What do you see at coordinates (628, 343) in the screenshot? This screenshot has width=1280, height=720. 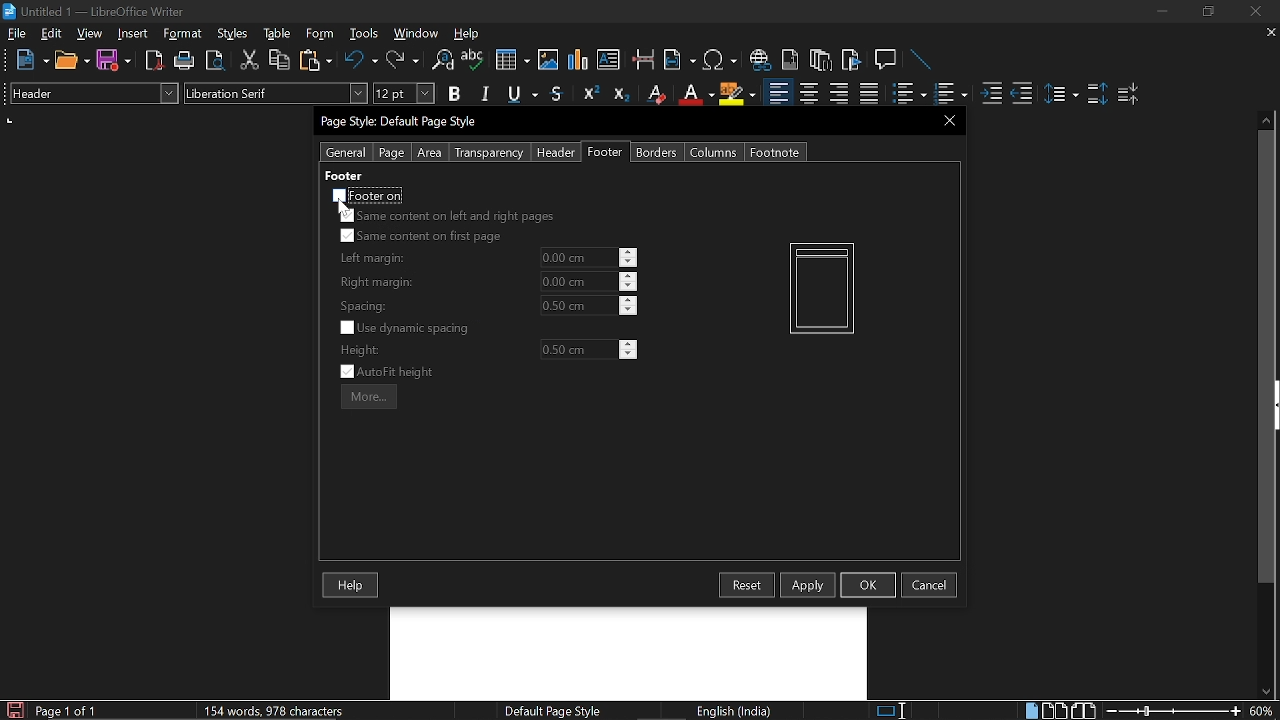 I see `Increase height hey Cortana` at bounding box center [628, 343].